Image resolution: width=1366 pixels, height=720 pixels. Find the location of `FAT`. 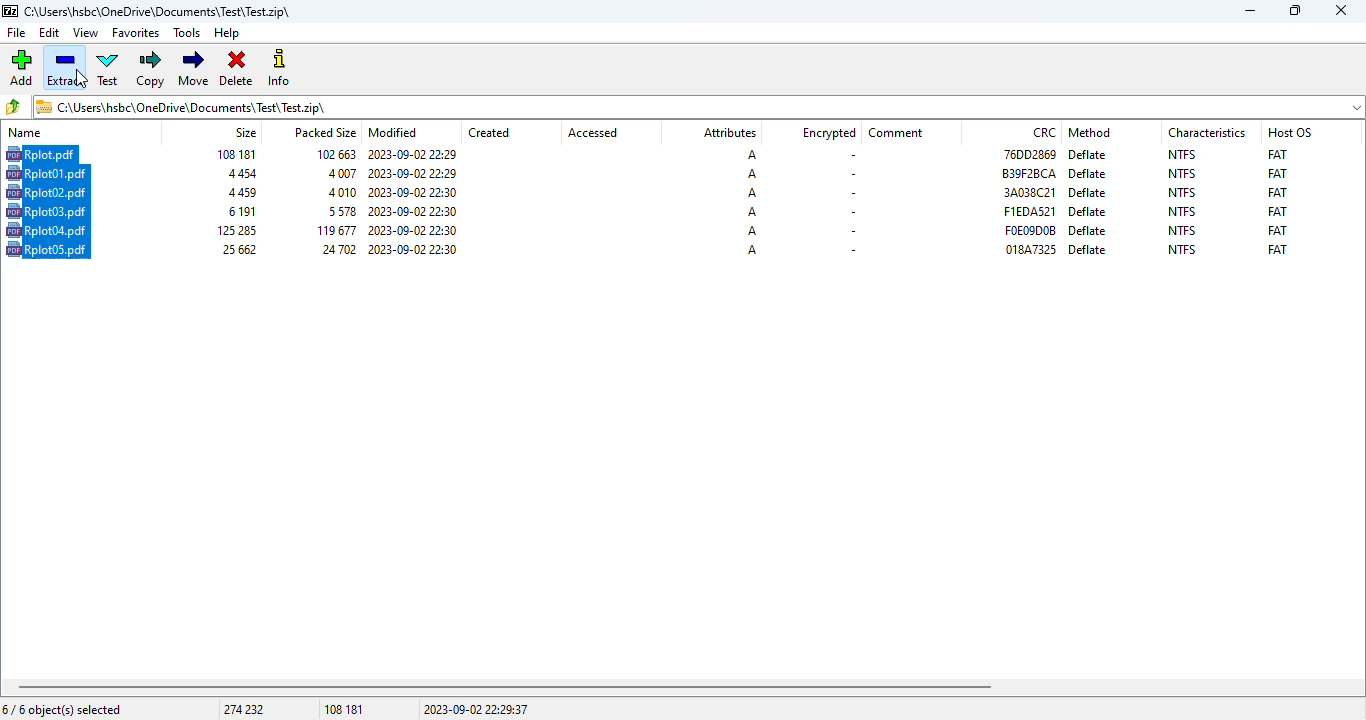

FAT is located at coordinates (1278, 211).